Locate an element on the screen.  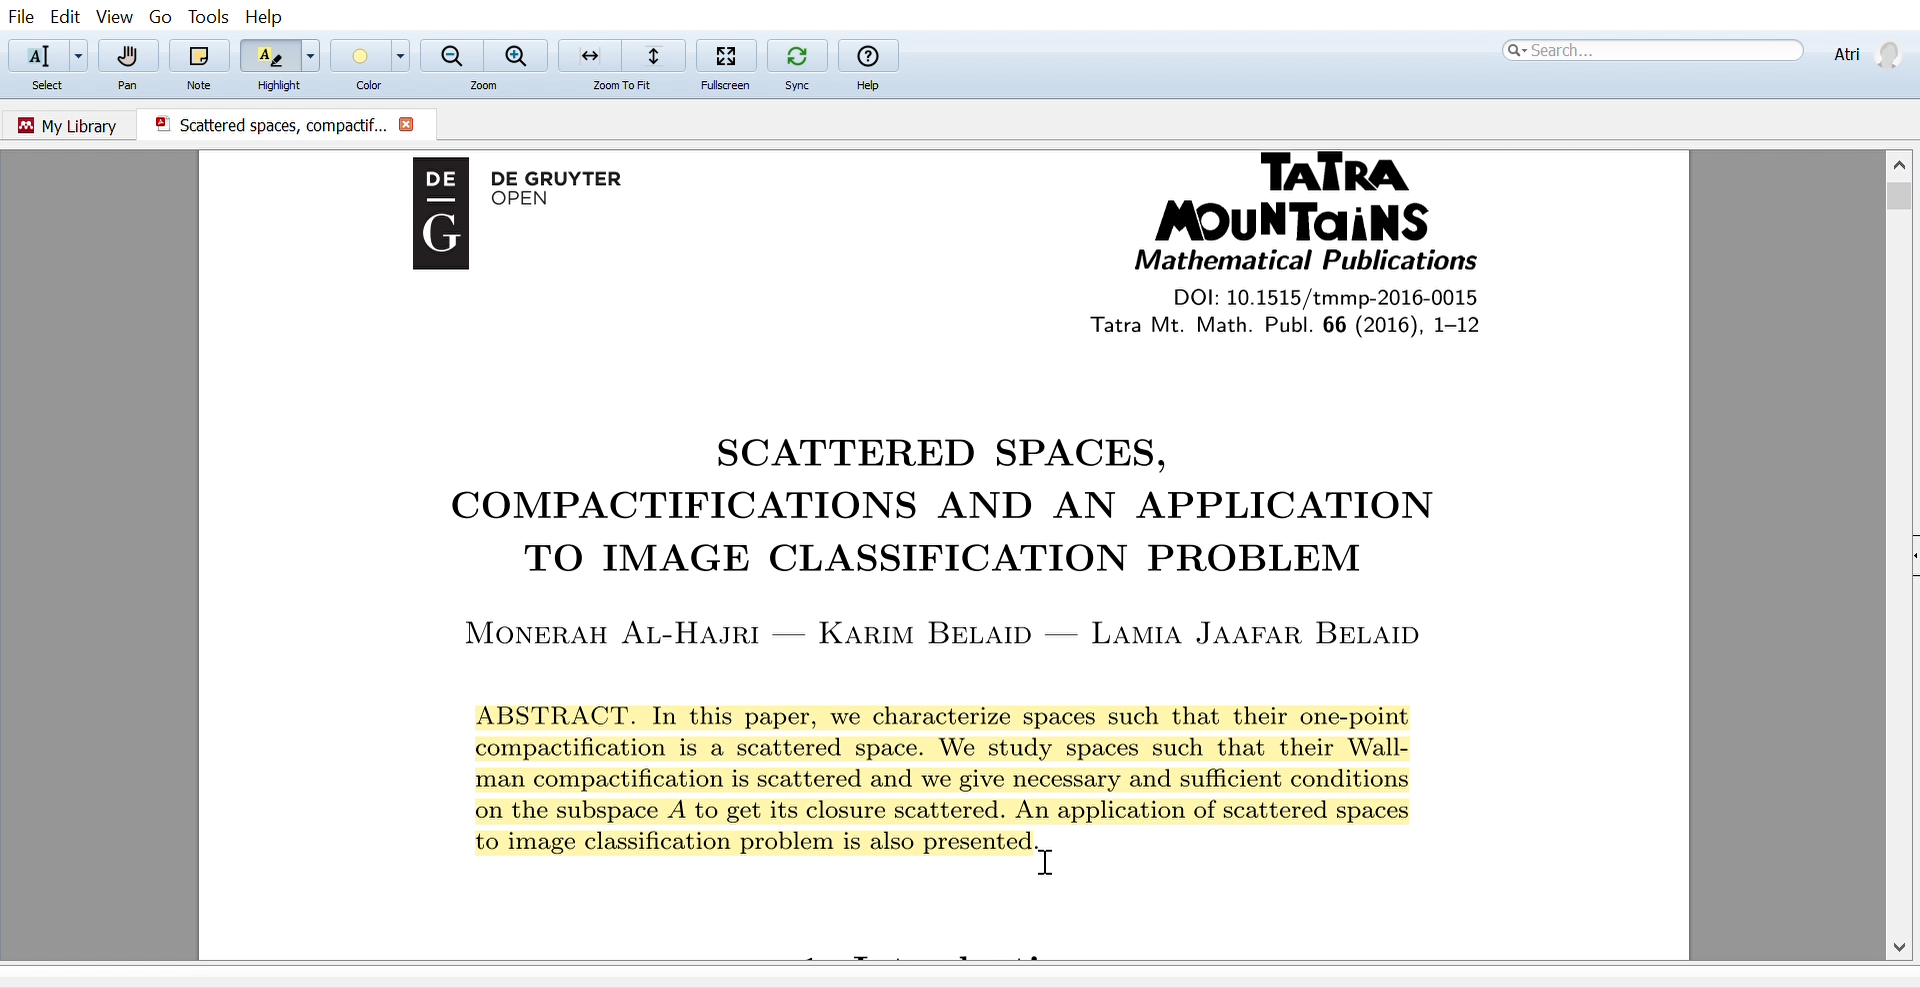
Fullscreen is located at coordinates (721, 86).